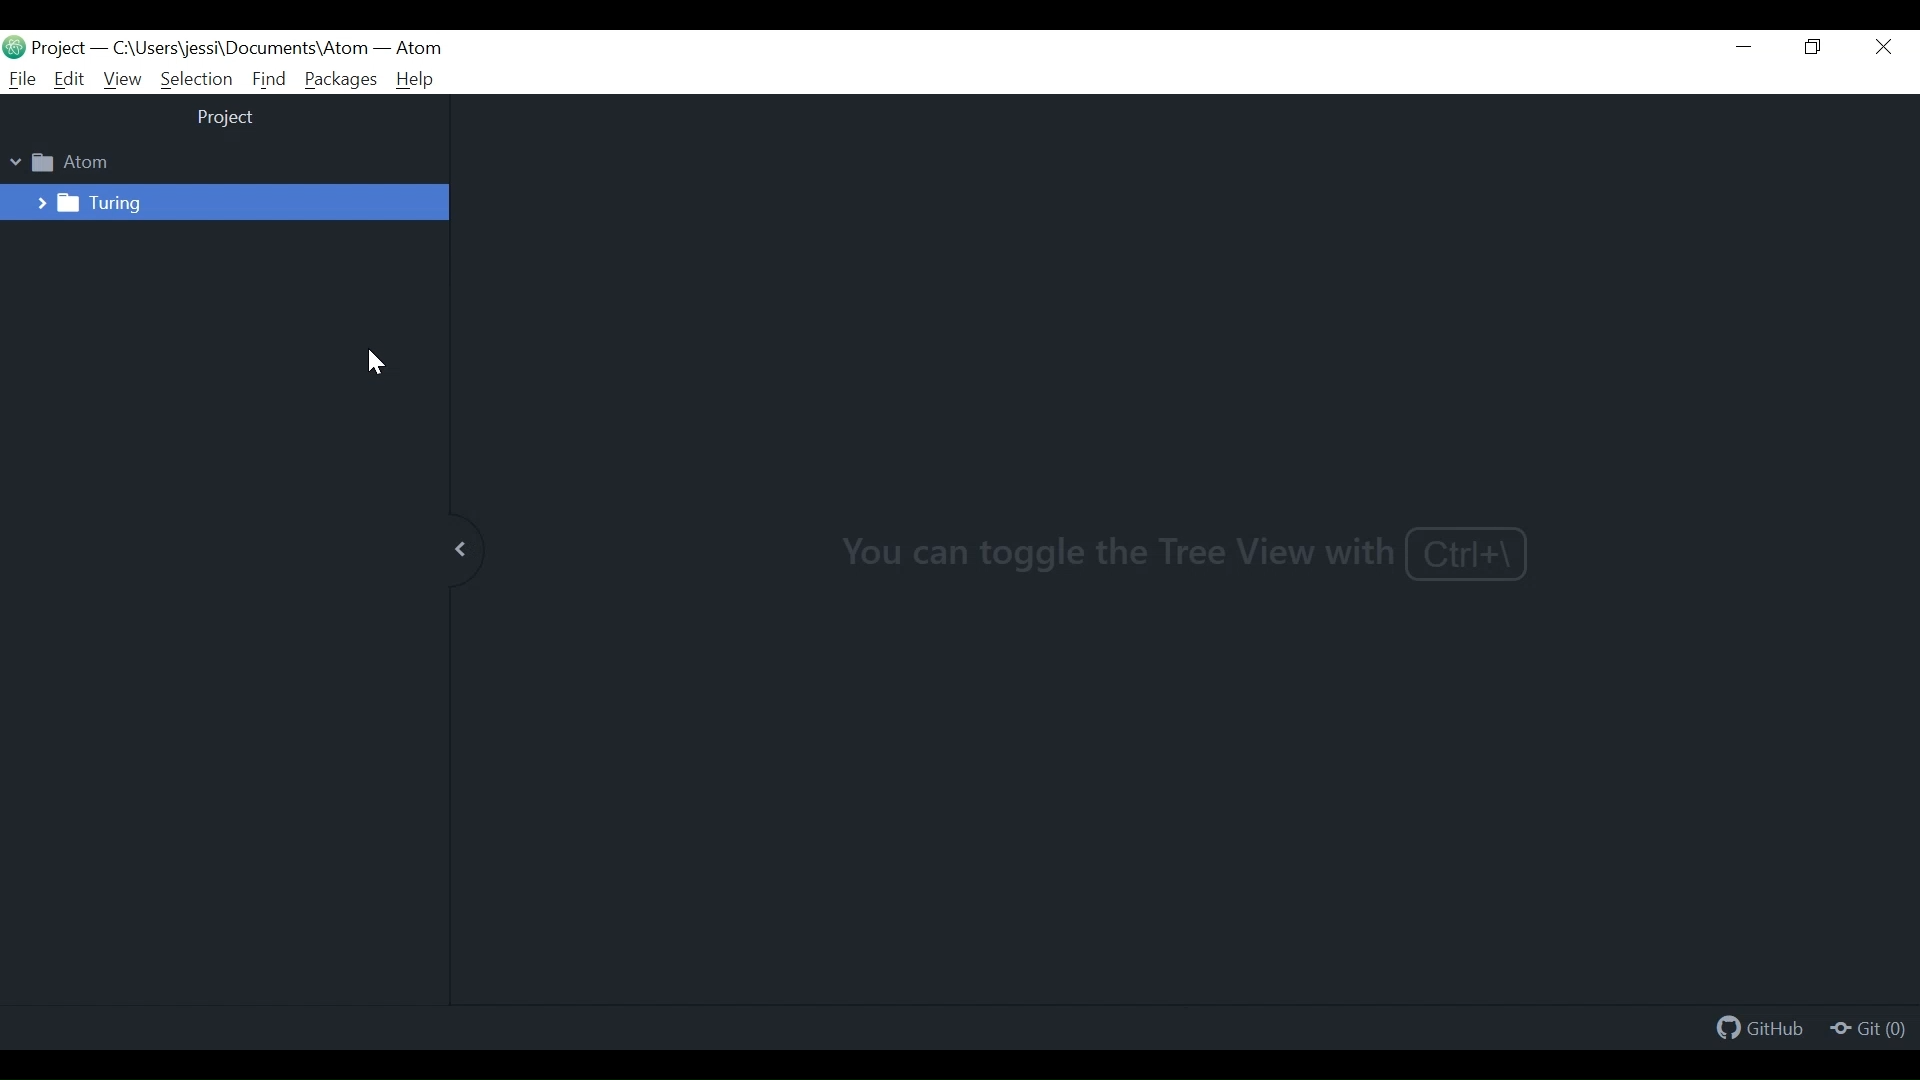 The width and height of the screenshot is (1920, 1080). I want to click on Projects, so click(61, 48).